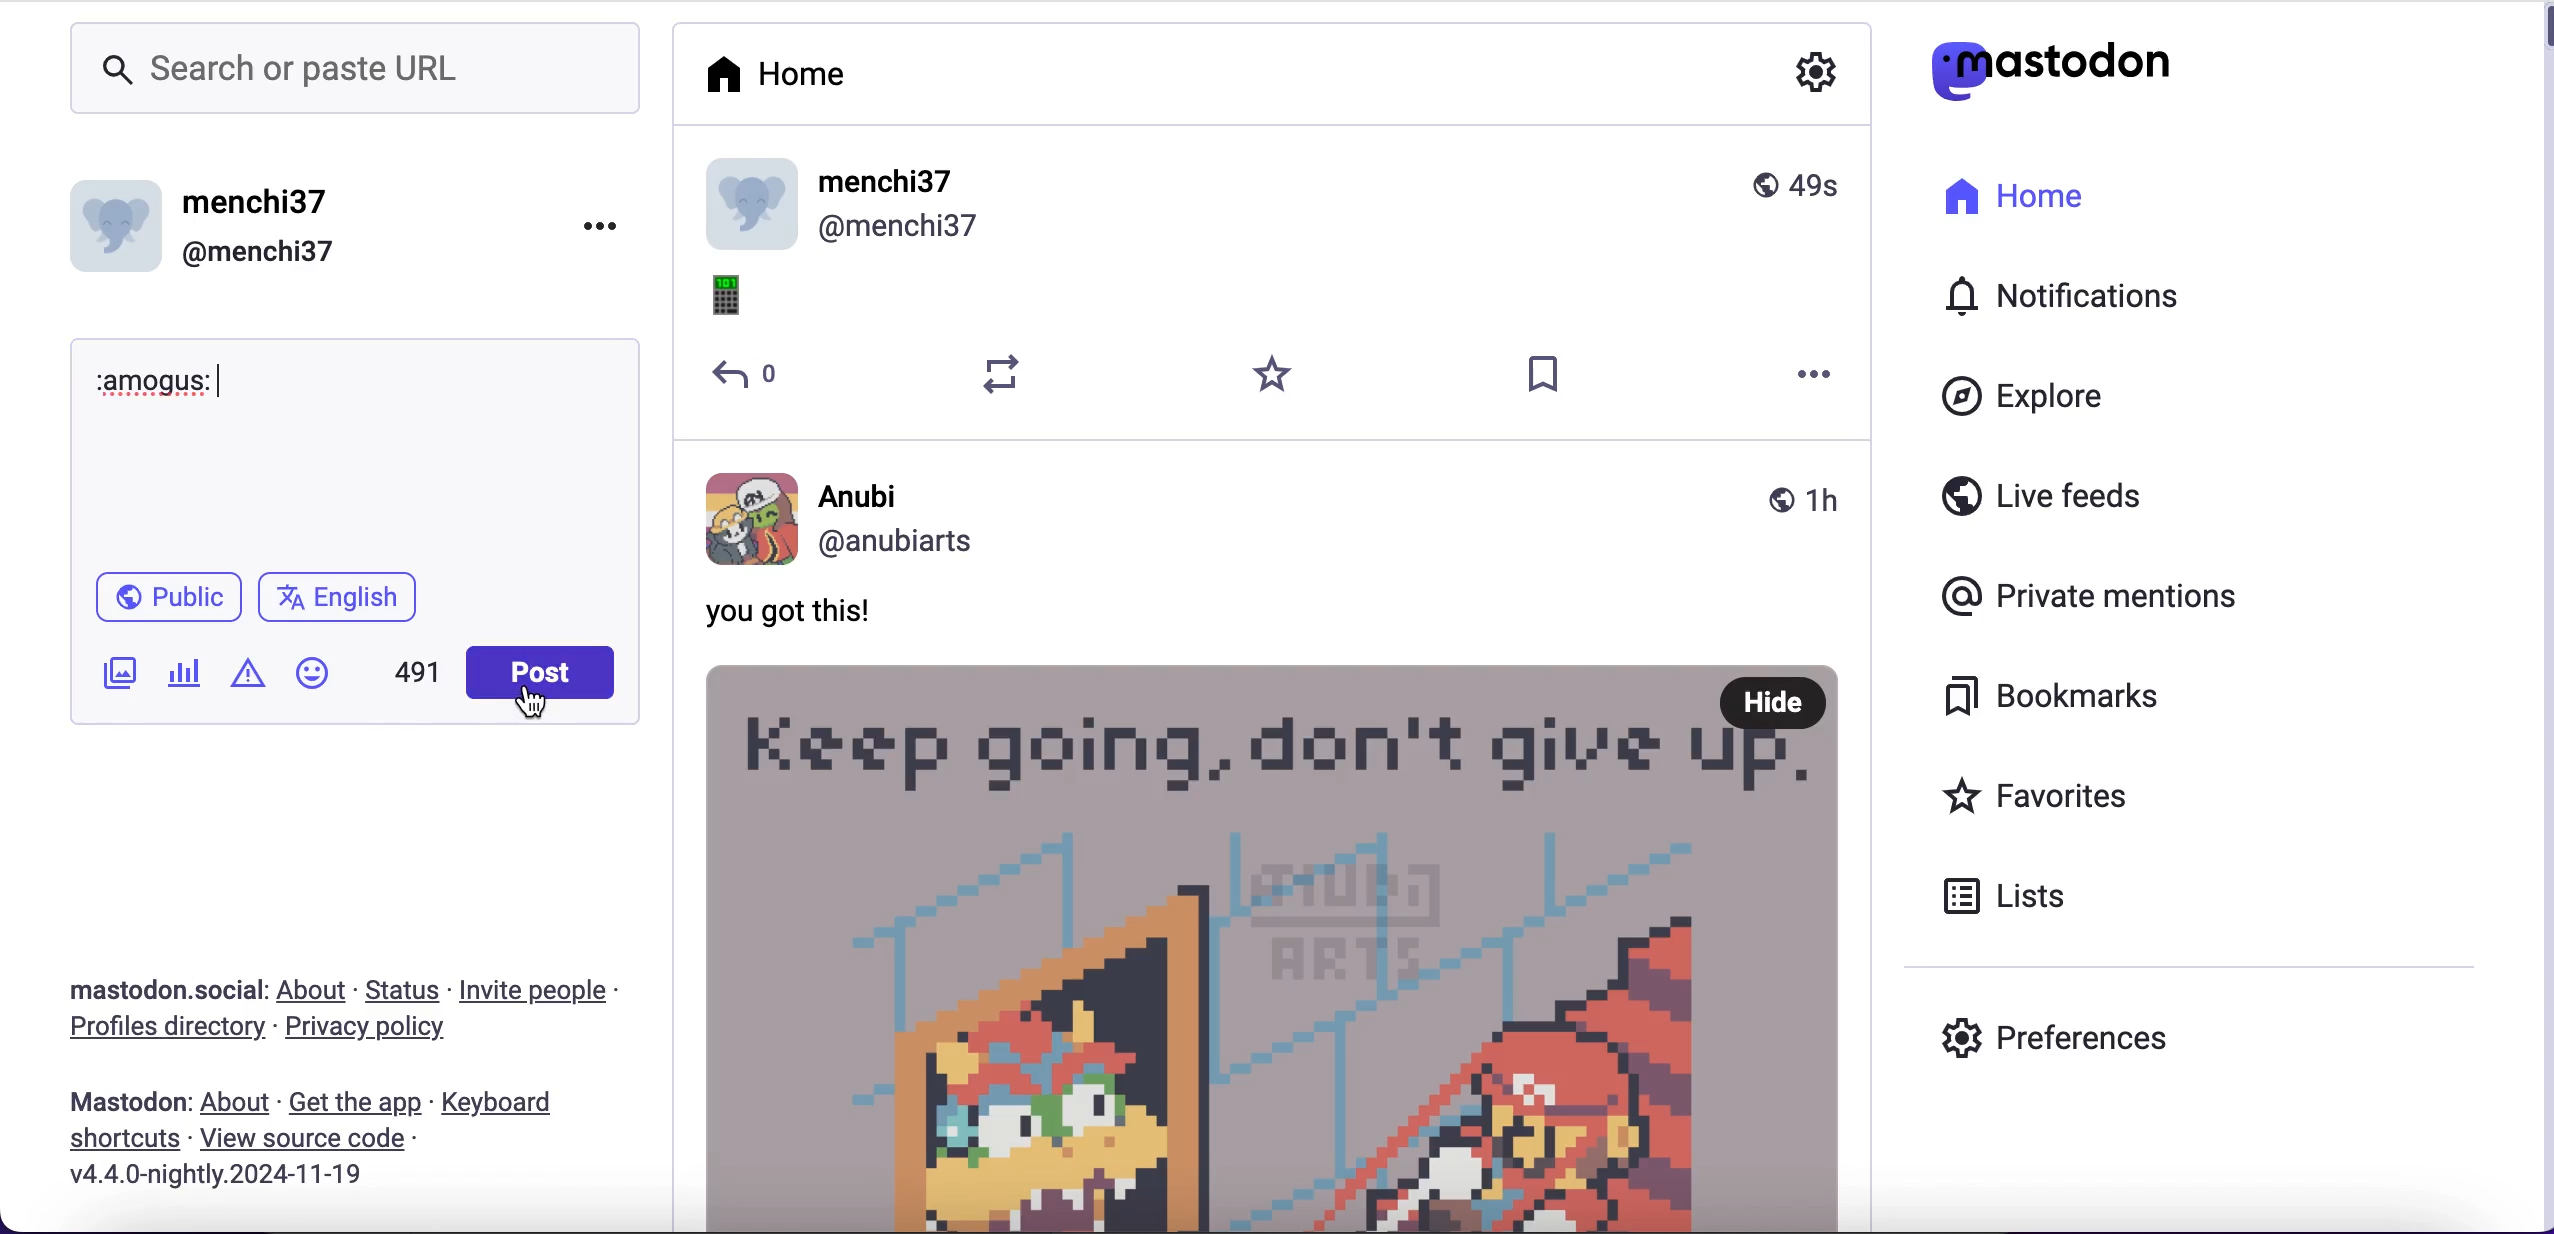  What do you see at coordinates (252, 681) in the screenshot?
I see `add warnings` at bounding box center [252, 681].